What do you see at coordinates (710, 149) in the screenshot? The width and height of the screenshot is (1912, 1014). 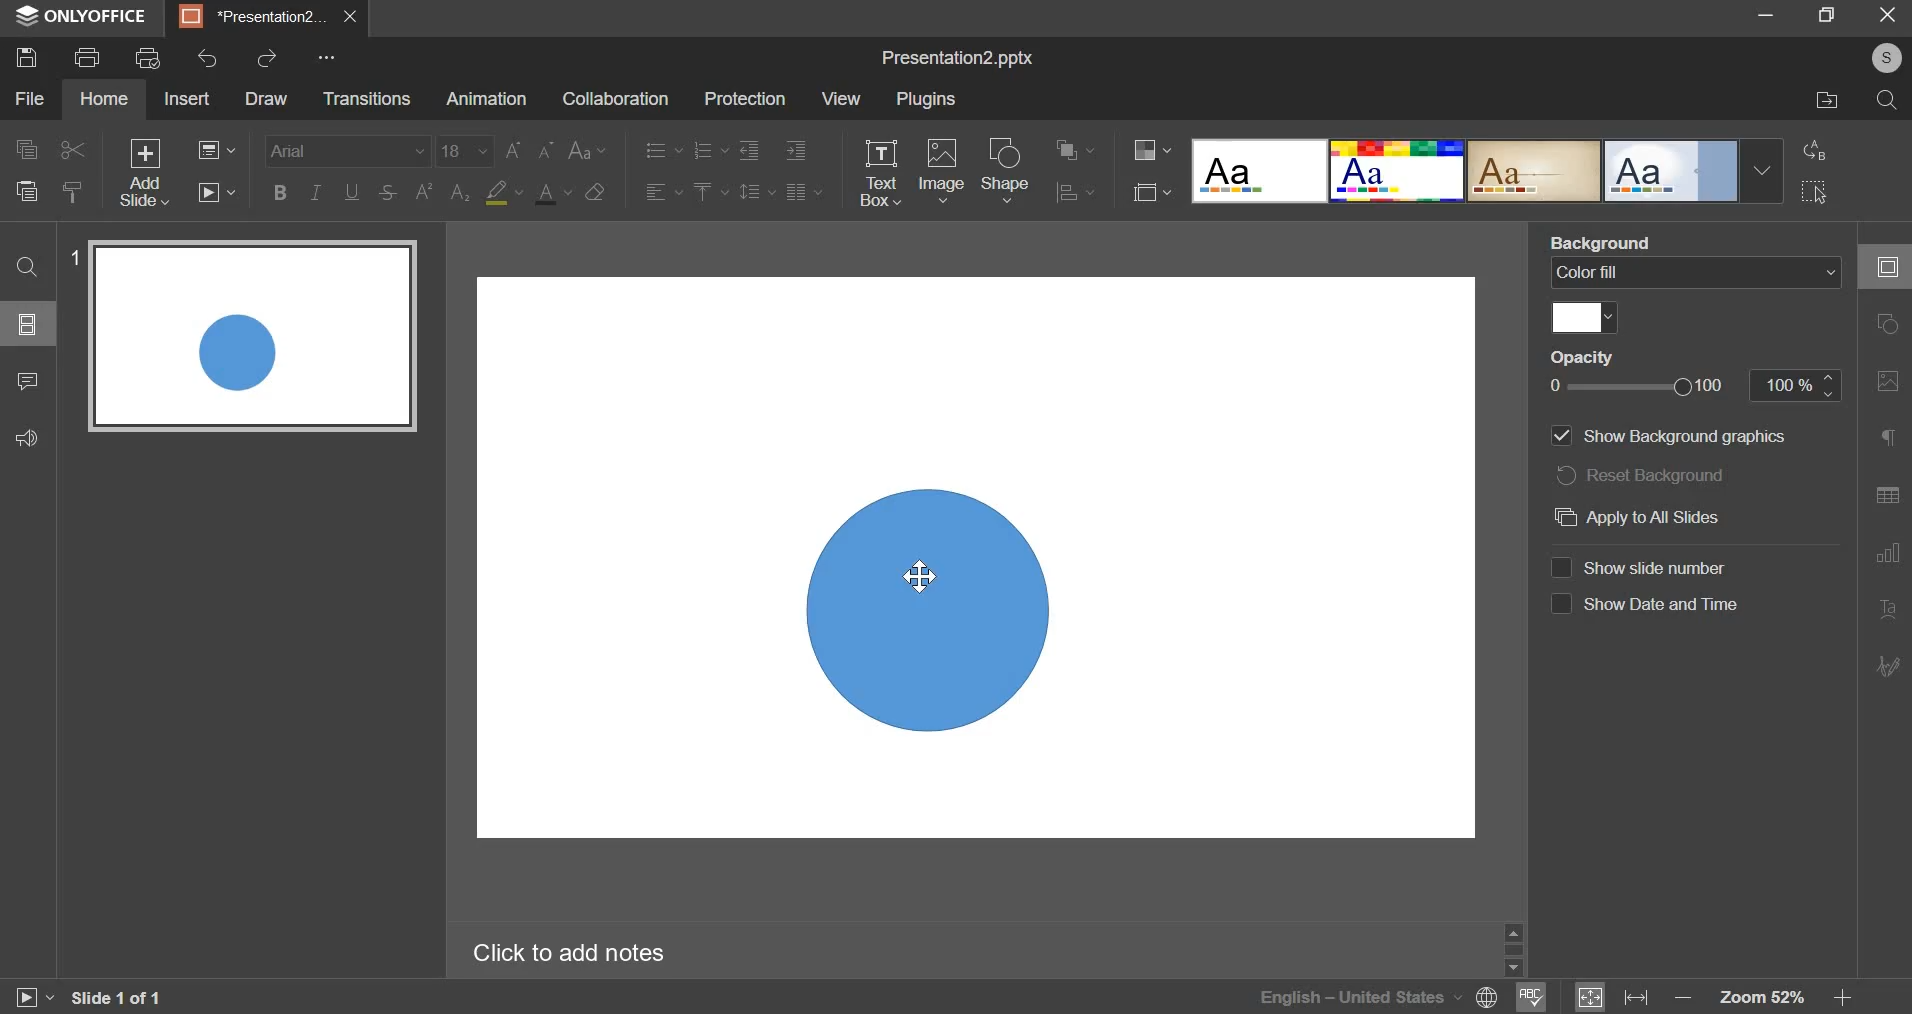 I see `numbering` at bounding box center [710, 149].